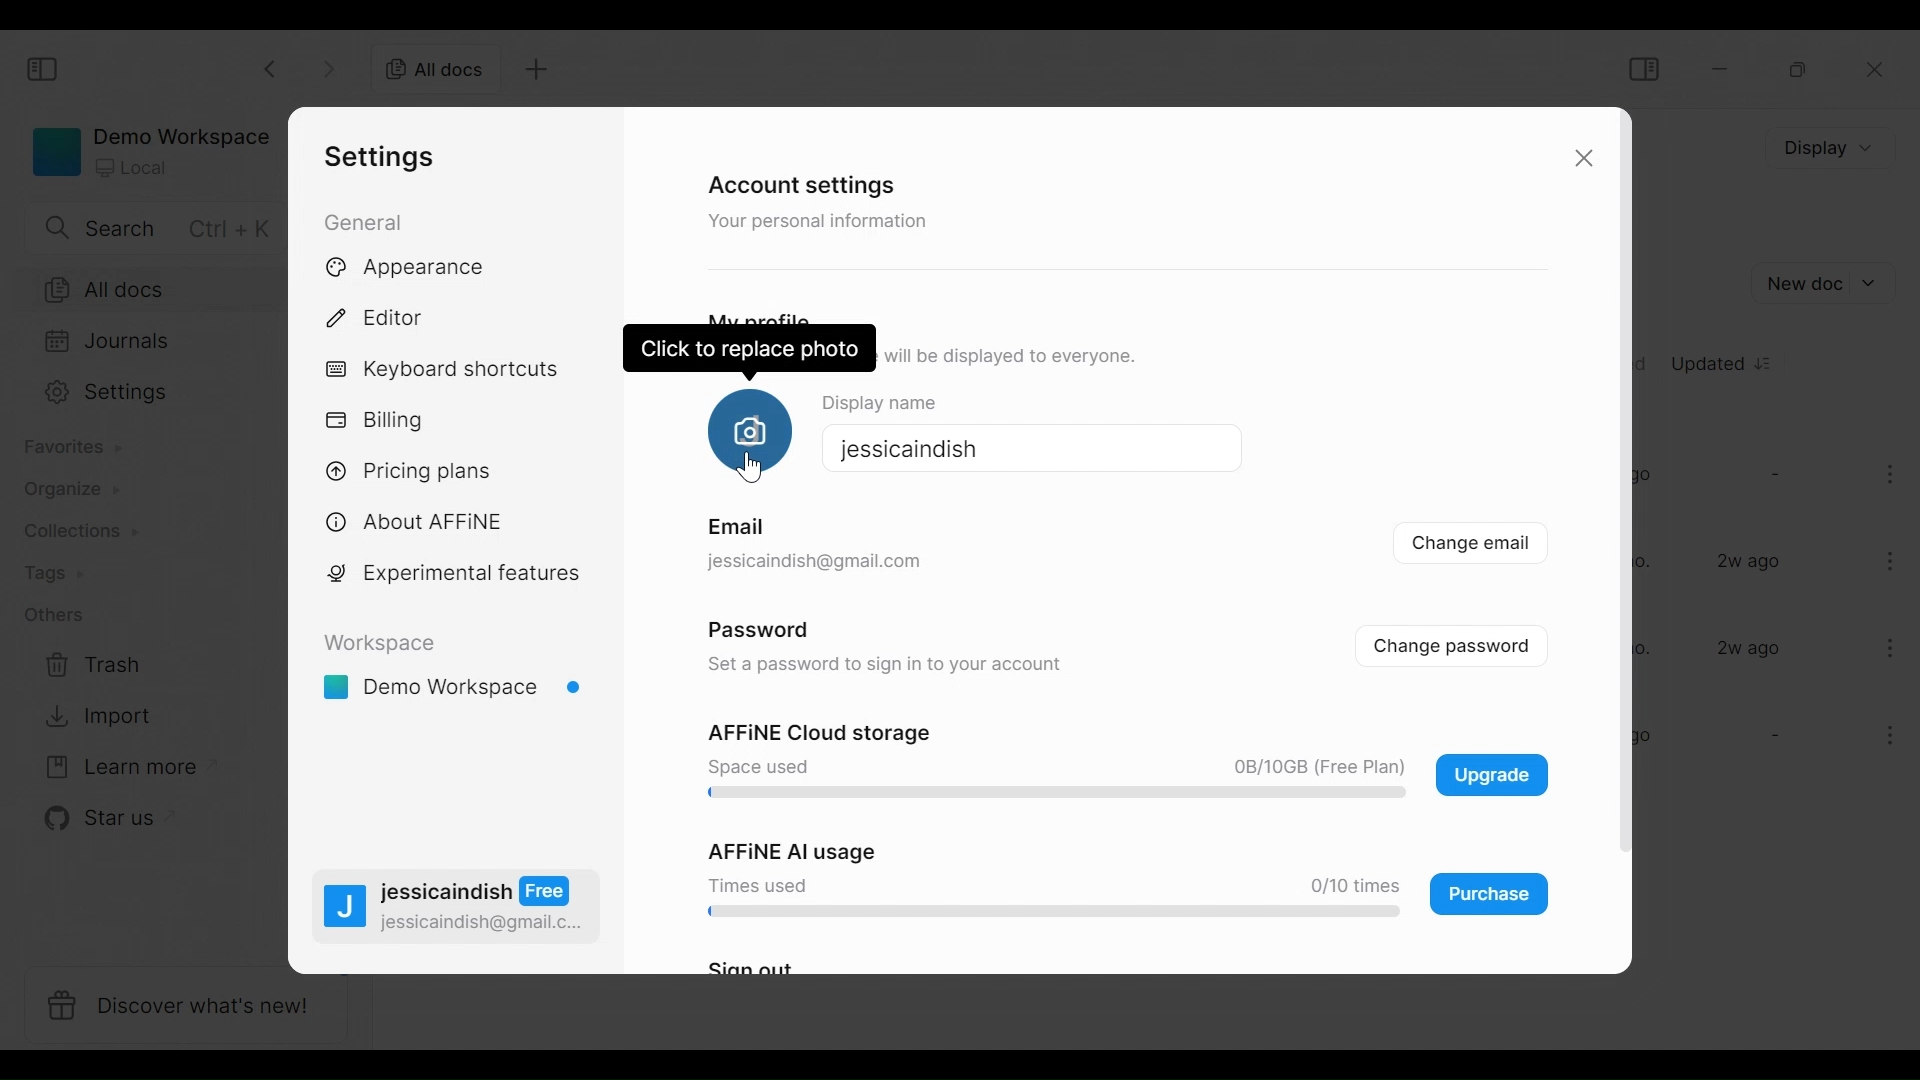 The height and width of the screenshot is (1080, 1920). What do you see at coordinates (895, 399) in the screenshot?
I see `Display name` at bounding box center [895, 399].